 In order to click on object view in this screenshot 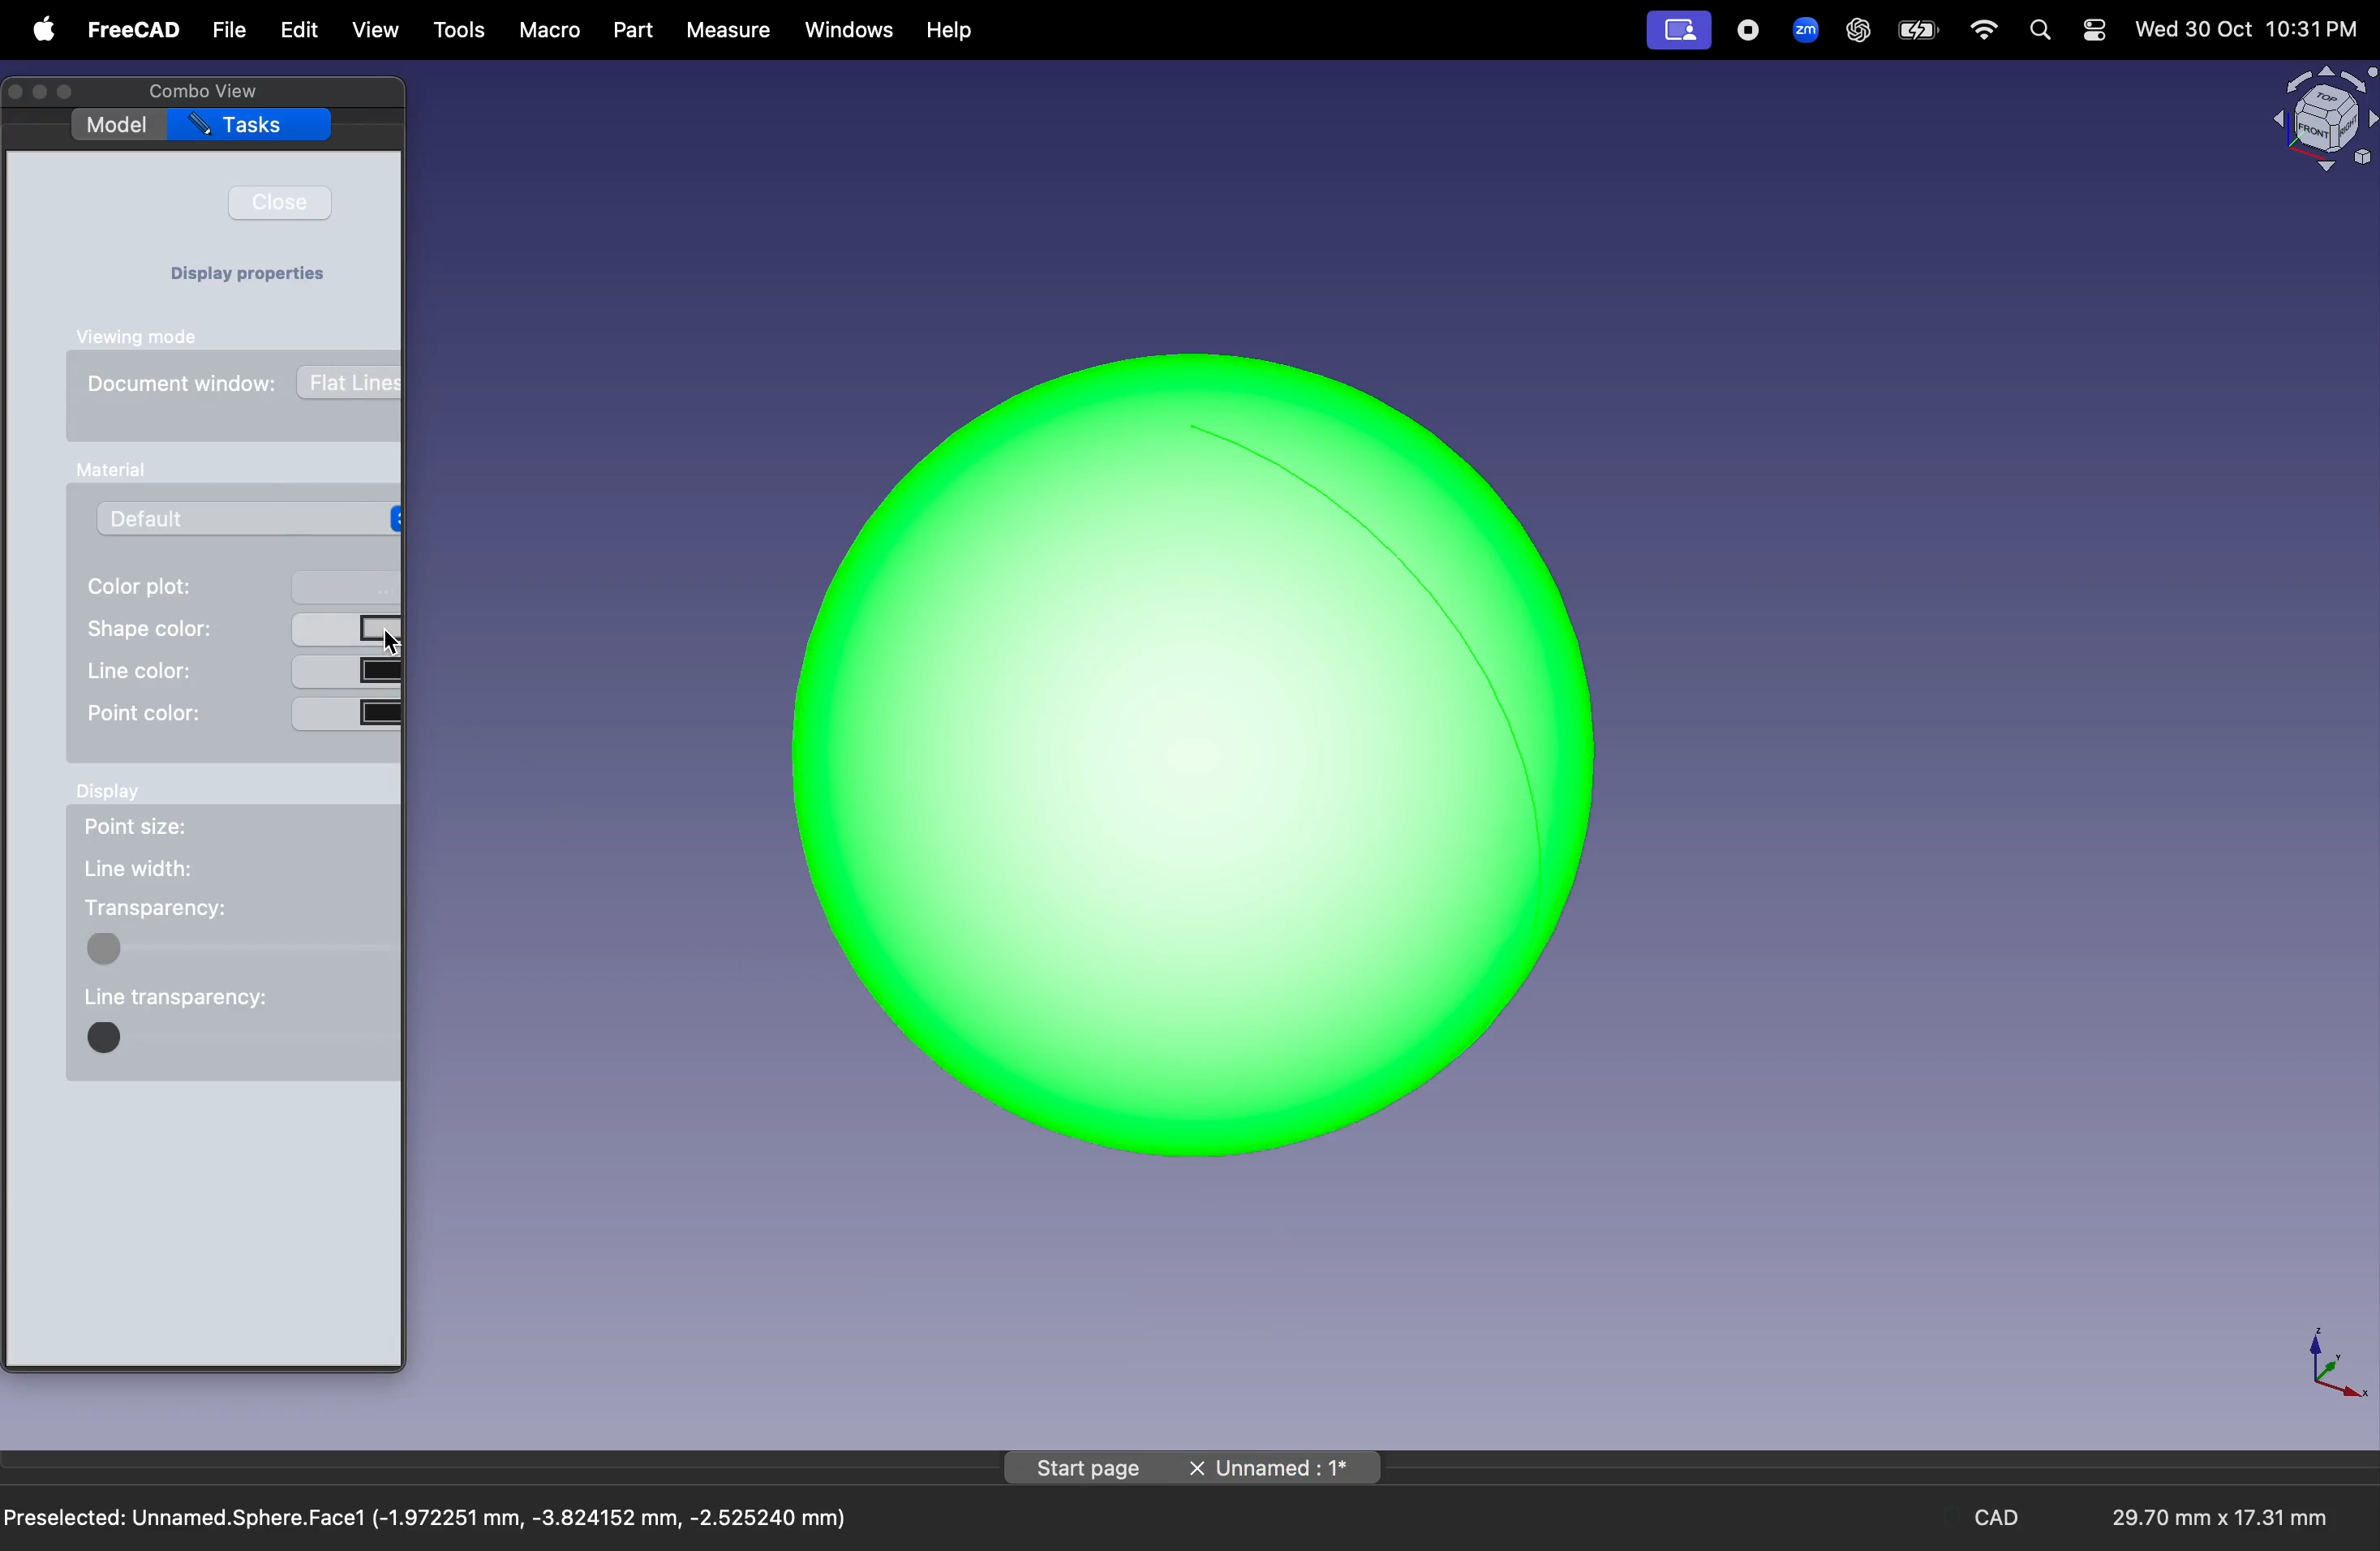, I will do `click(2321, 116)`.